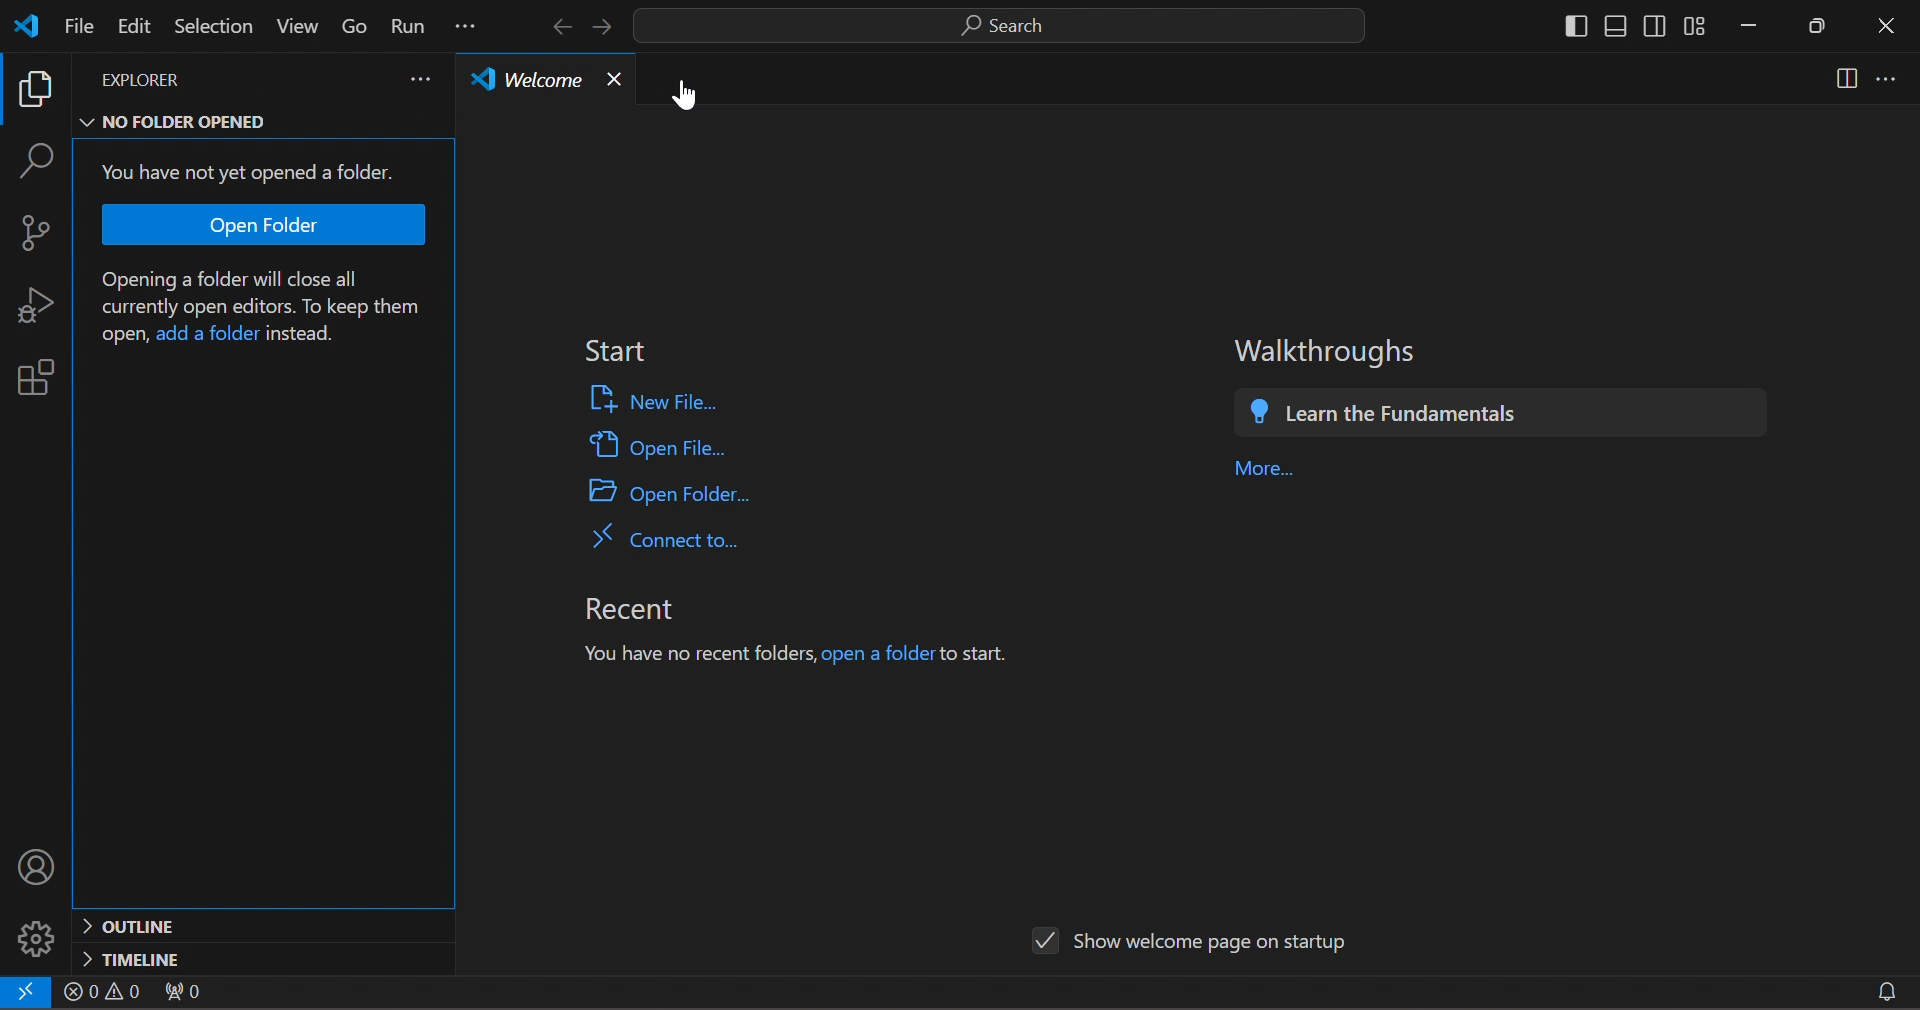 Image resolution: width=1920 pixels, height=1010 pixels. I want to click on search, so click(1005, 25).